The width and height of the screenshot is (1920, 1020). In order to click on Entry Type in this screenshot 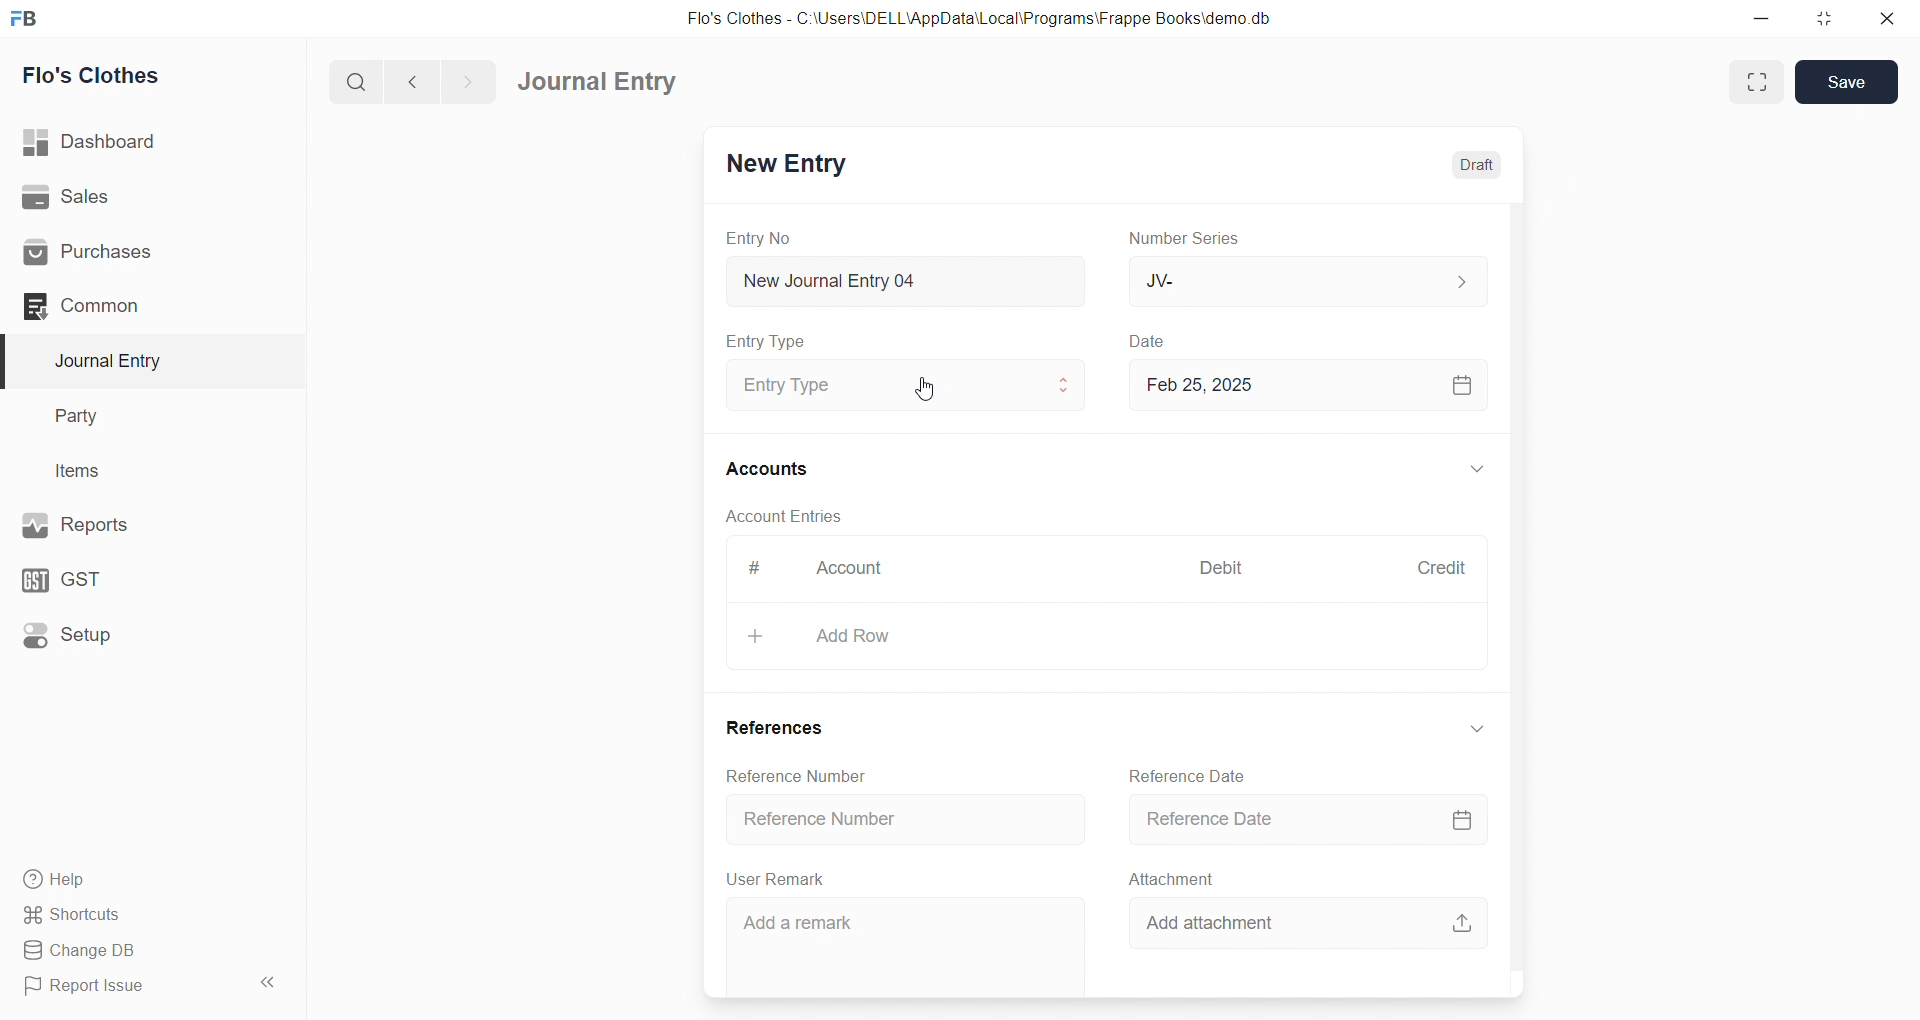, I will do `click(904, 387)`.